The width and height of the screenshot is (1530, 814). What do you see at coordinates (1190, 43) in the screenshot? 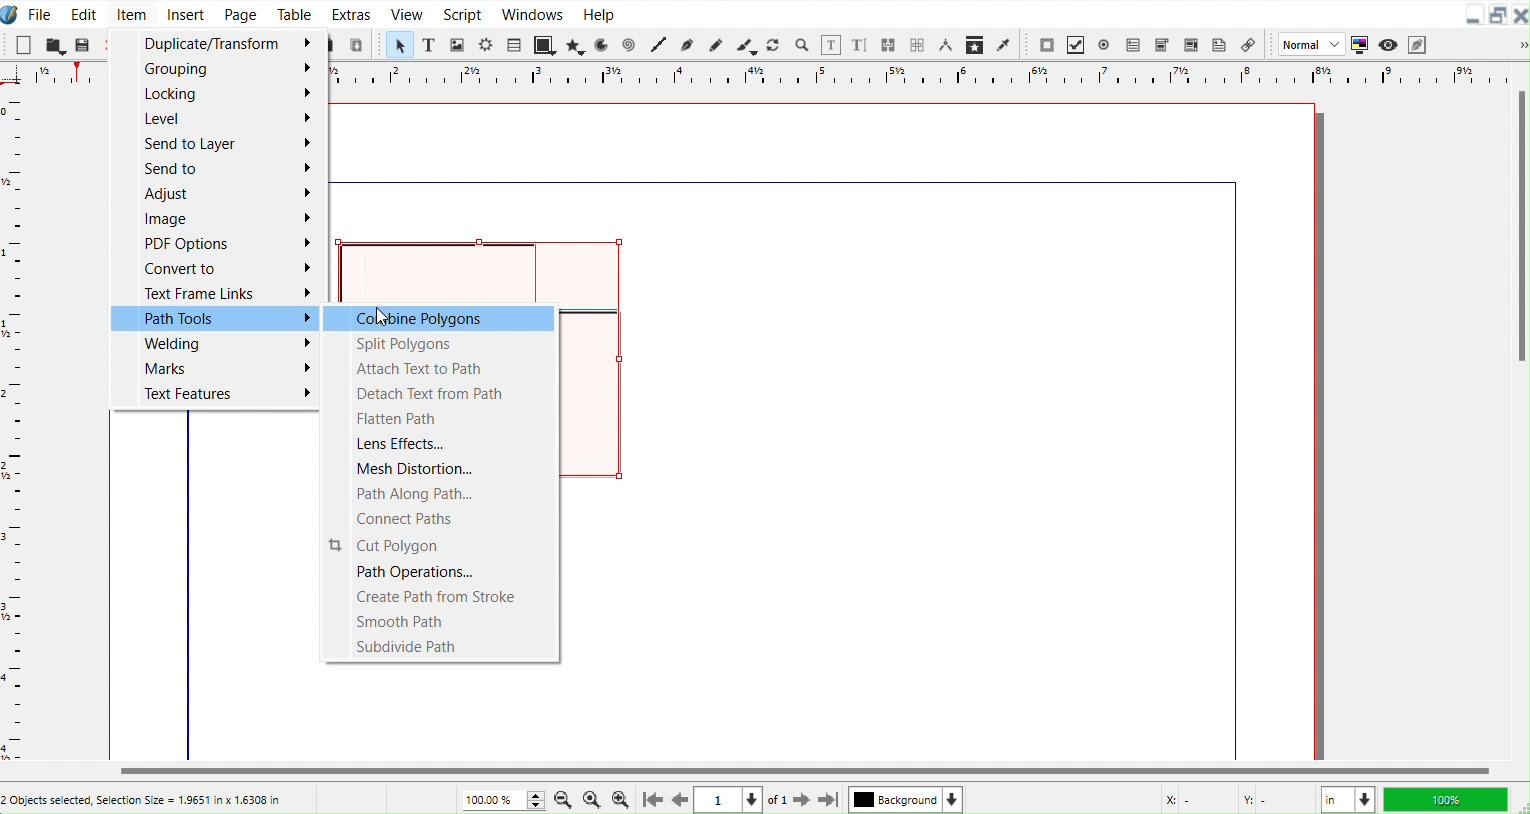
I see `PDF List Box` at bounding box center [1190, 43].